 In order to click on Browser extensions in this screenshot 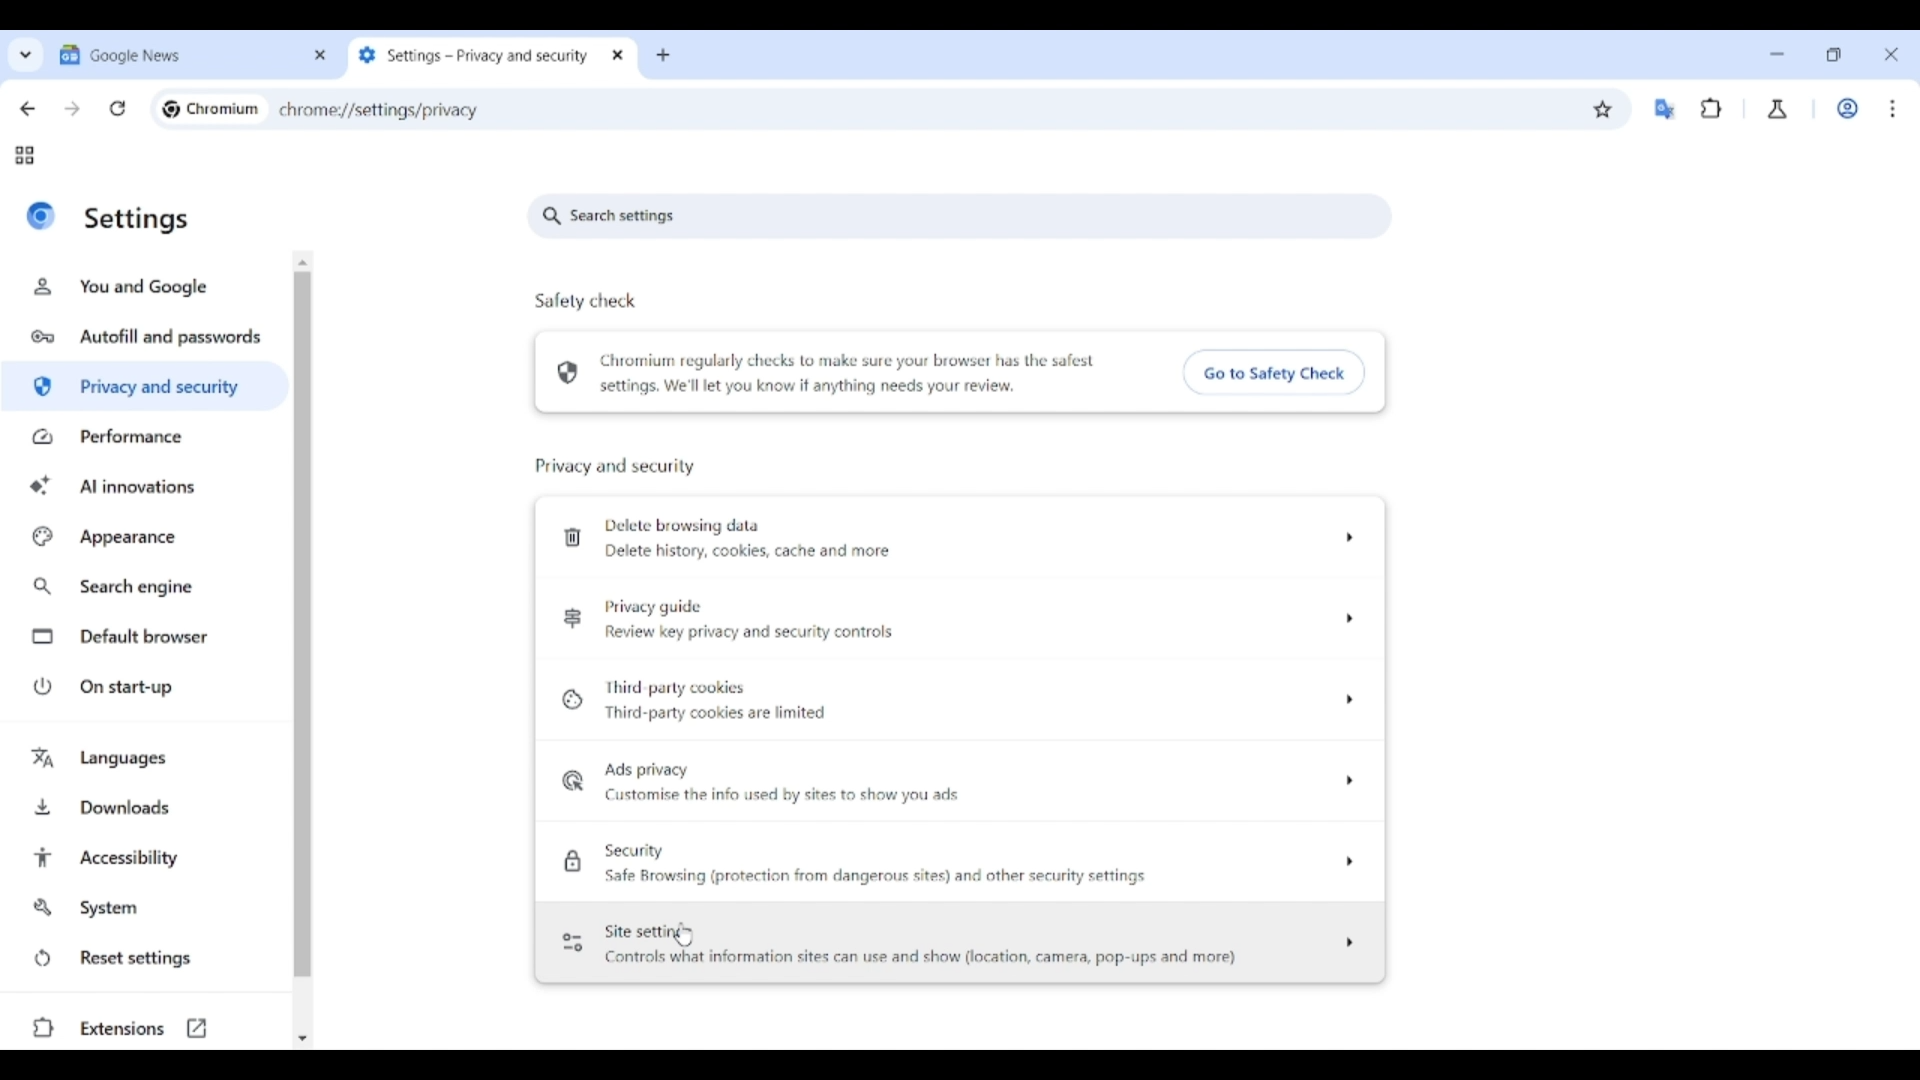, I will do `click(1712, 108)`.